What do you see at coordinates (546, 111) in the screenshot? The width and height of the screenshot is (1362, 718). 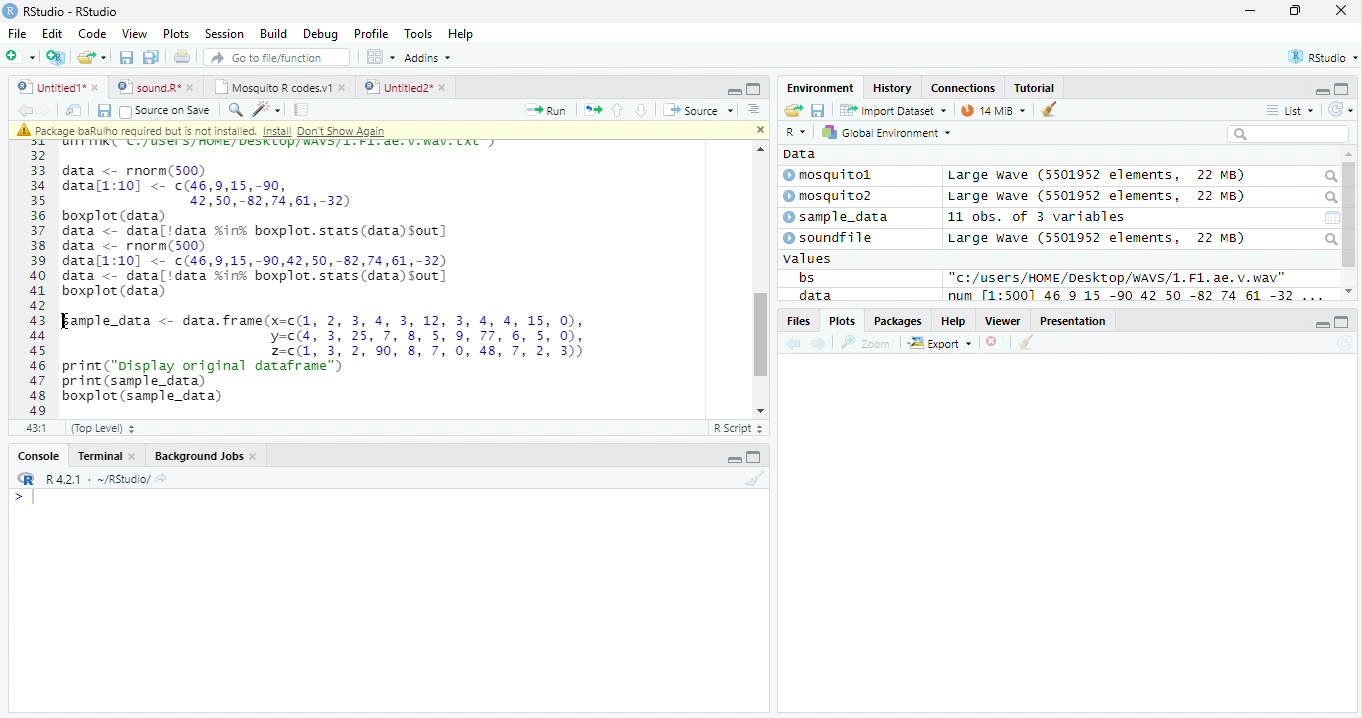 I see `Run the current line or selection` at bounding box center [546, 111].